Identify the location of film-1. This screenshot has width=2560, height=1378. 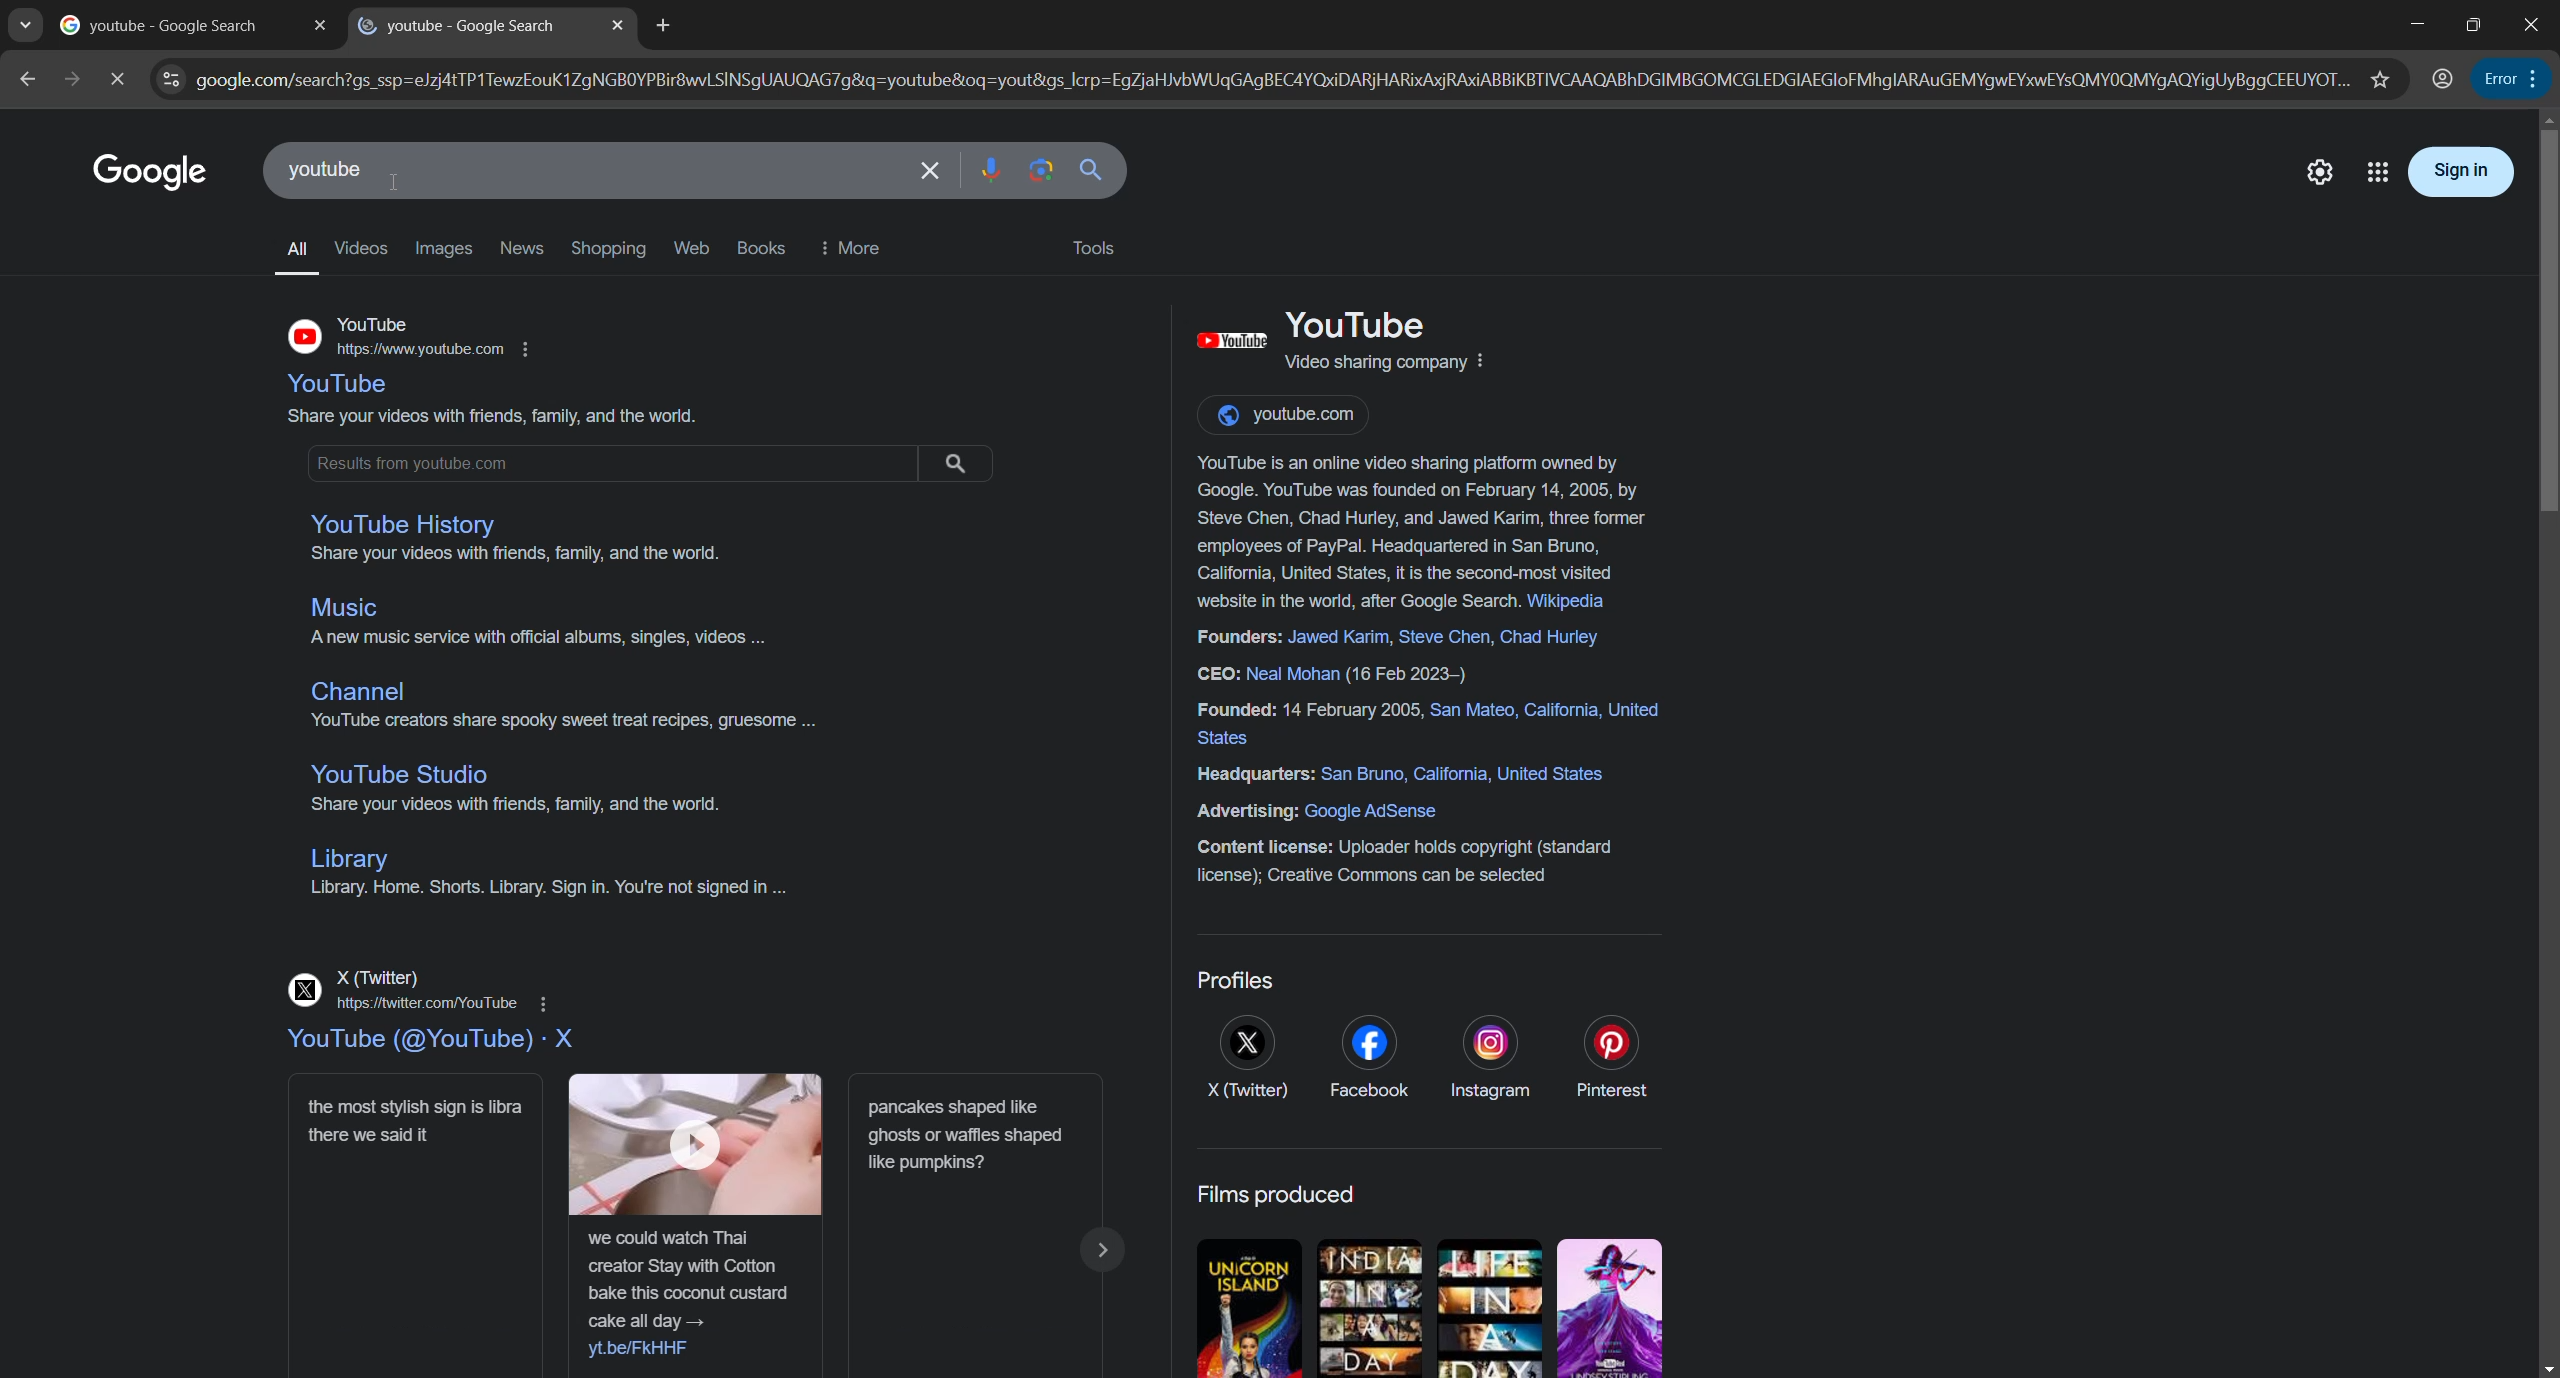
(1247, 1305).